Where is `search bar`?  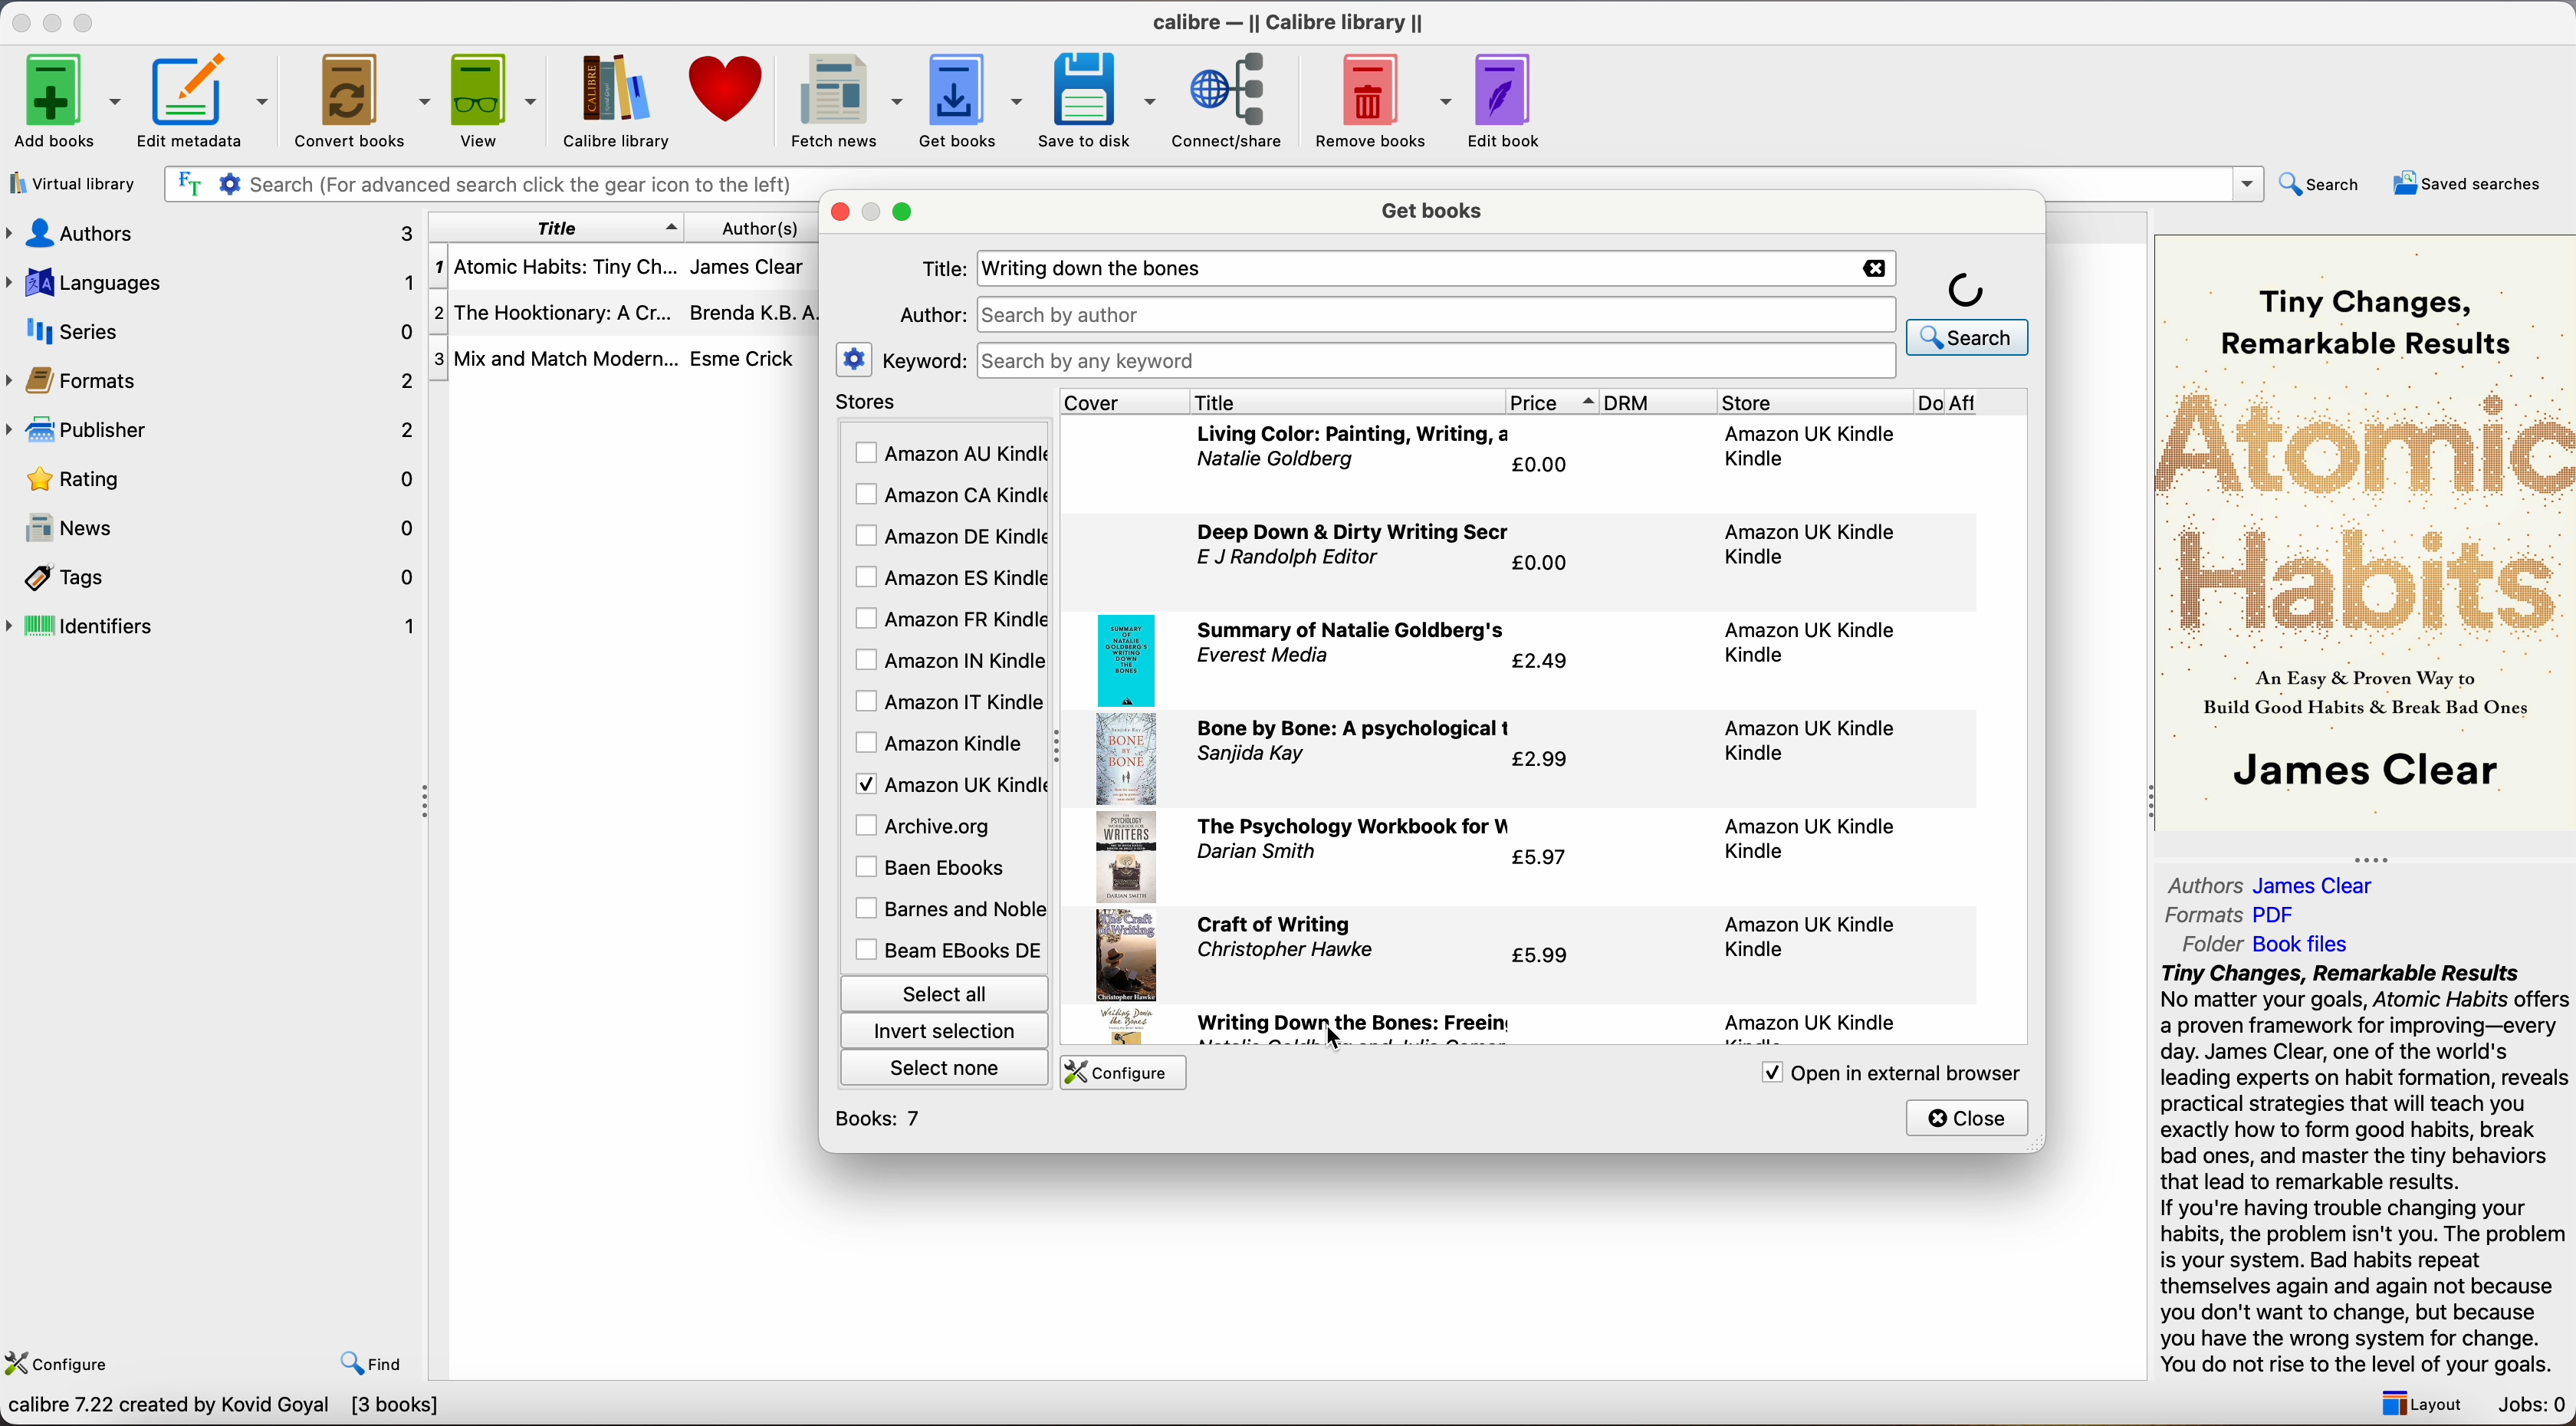 search bar is located at coordinates (1434, 361).